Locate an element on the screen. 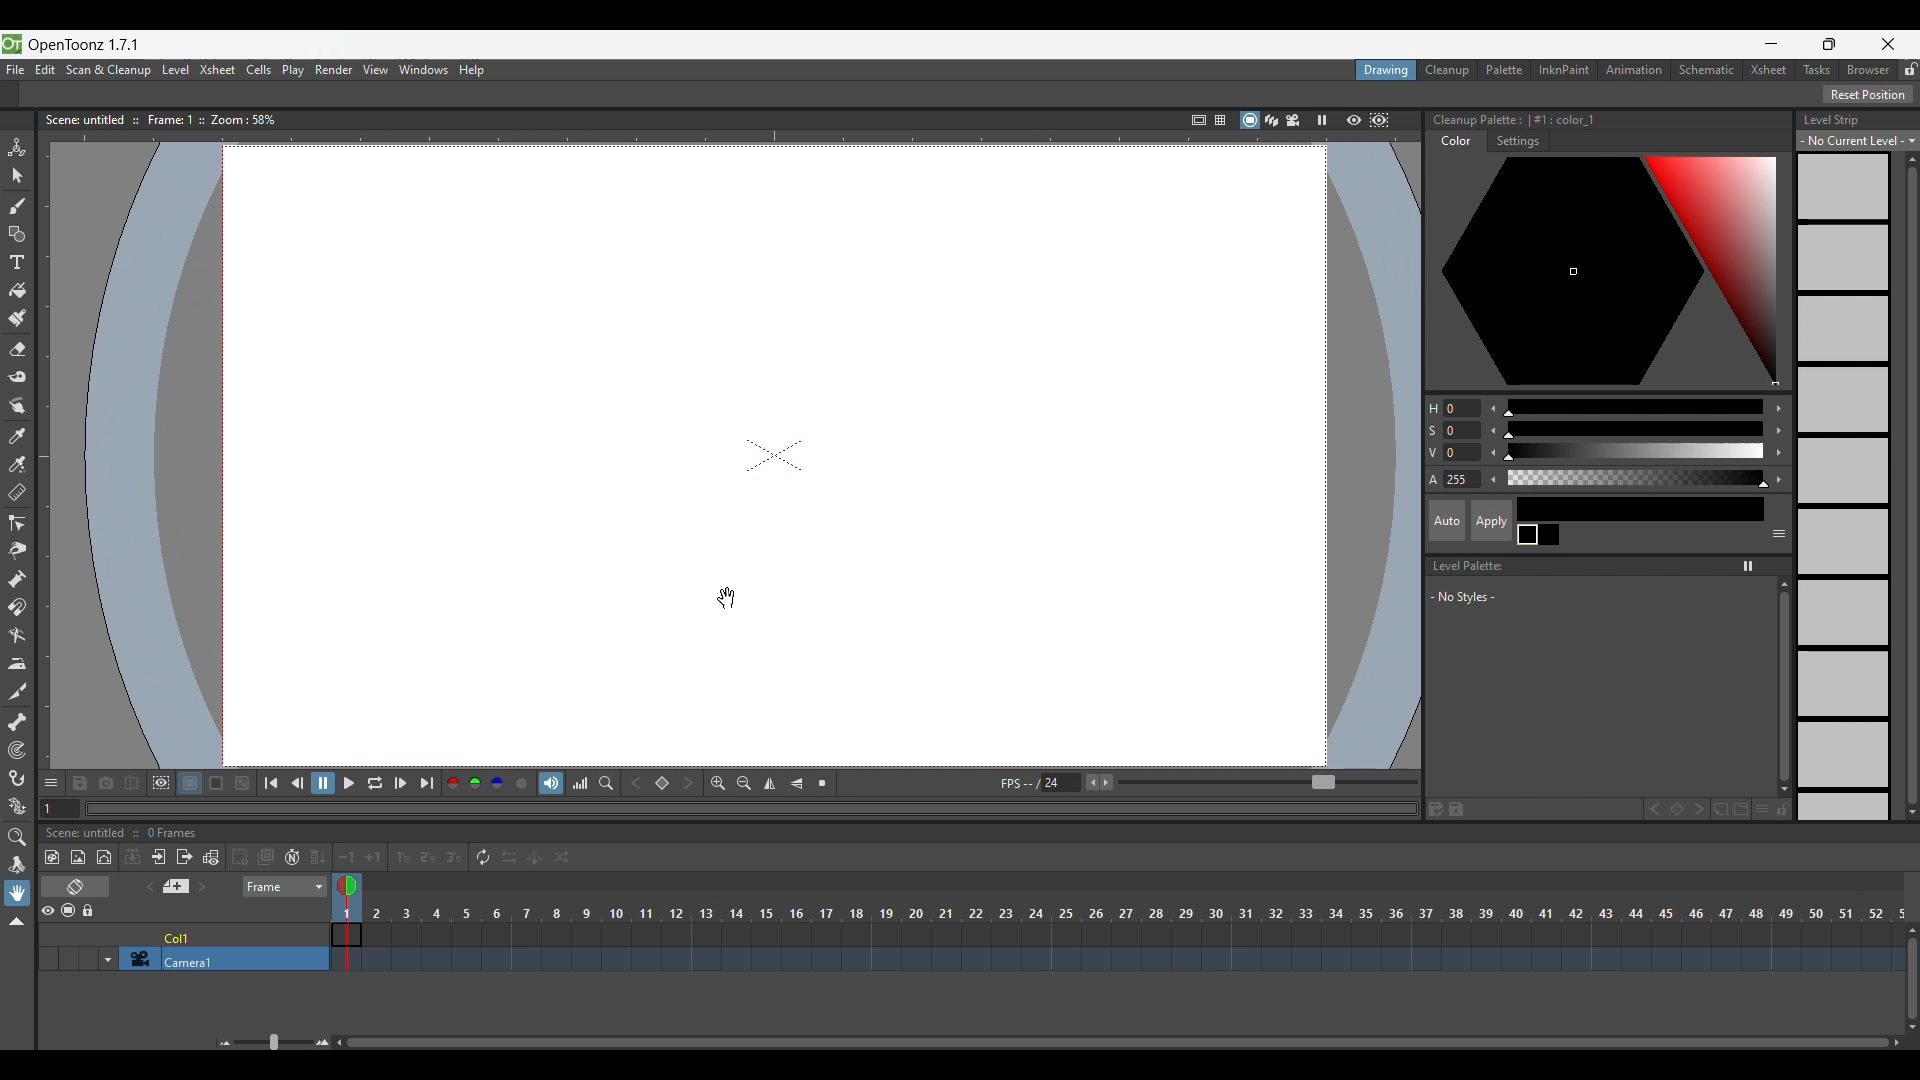 Image resolution: width=1920 pixels, height=1080 pixels. Color modification options is located at coordinates (1433, 444).